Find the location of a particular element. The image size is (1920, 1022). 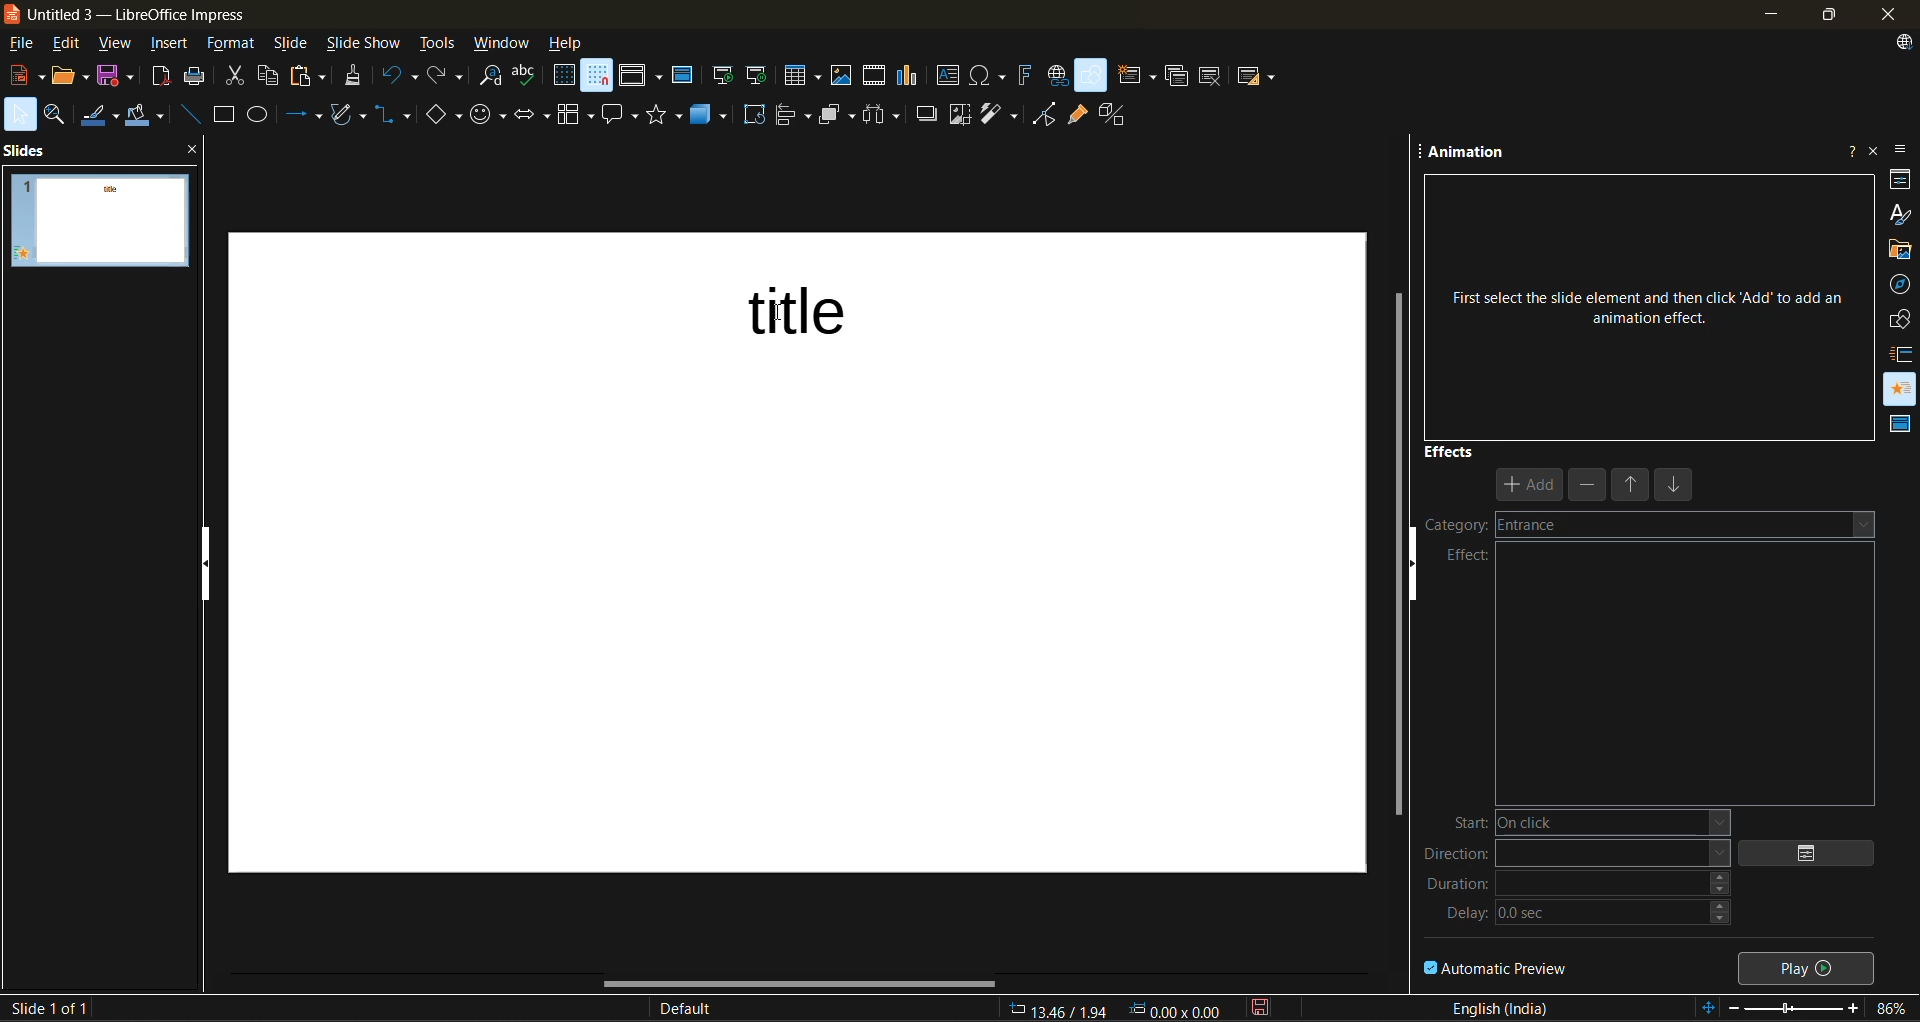

navigator is located at coordinates (1901, 284).